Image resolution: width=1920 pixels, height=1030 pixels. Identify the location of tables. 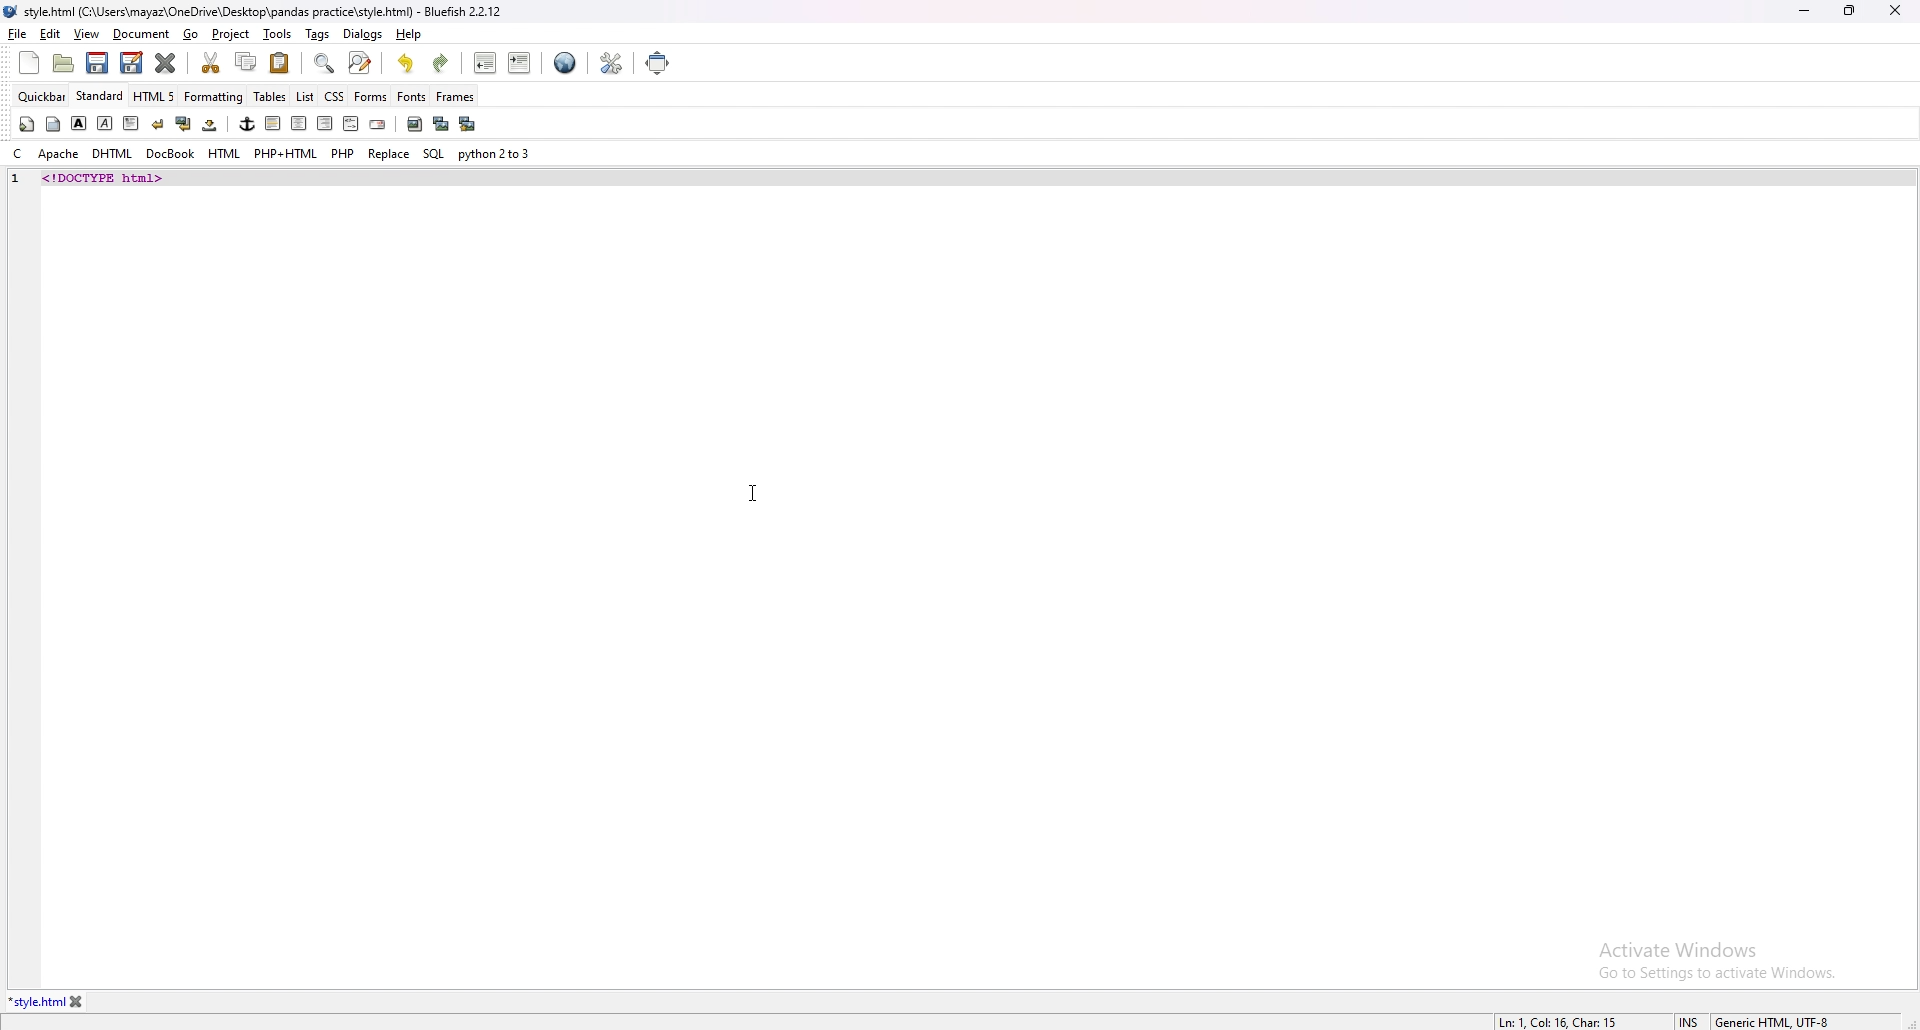
(271, 97).